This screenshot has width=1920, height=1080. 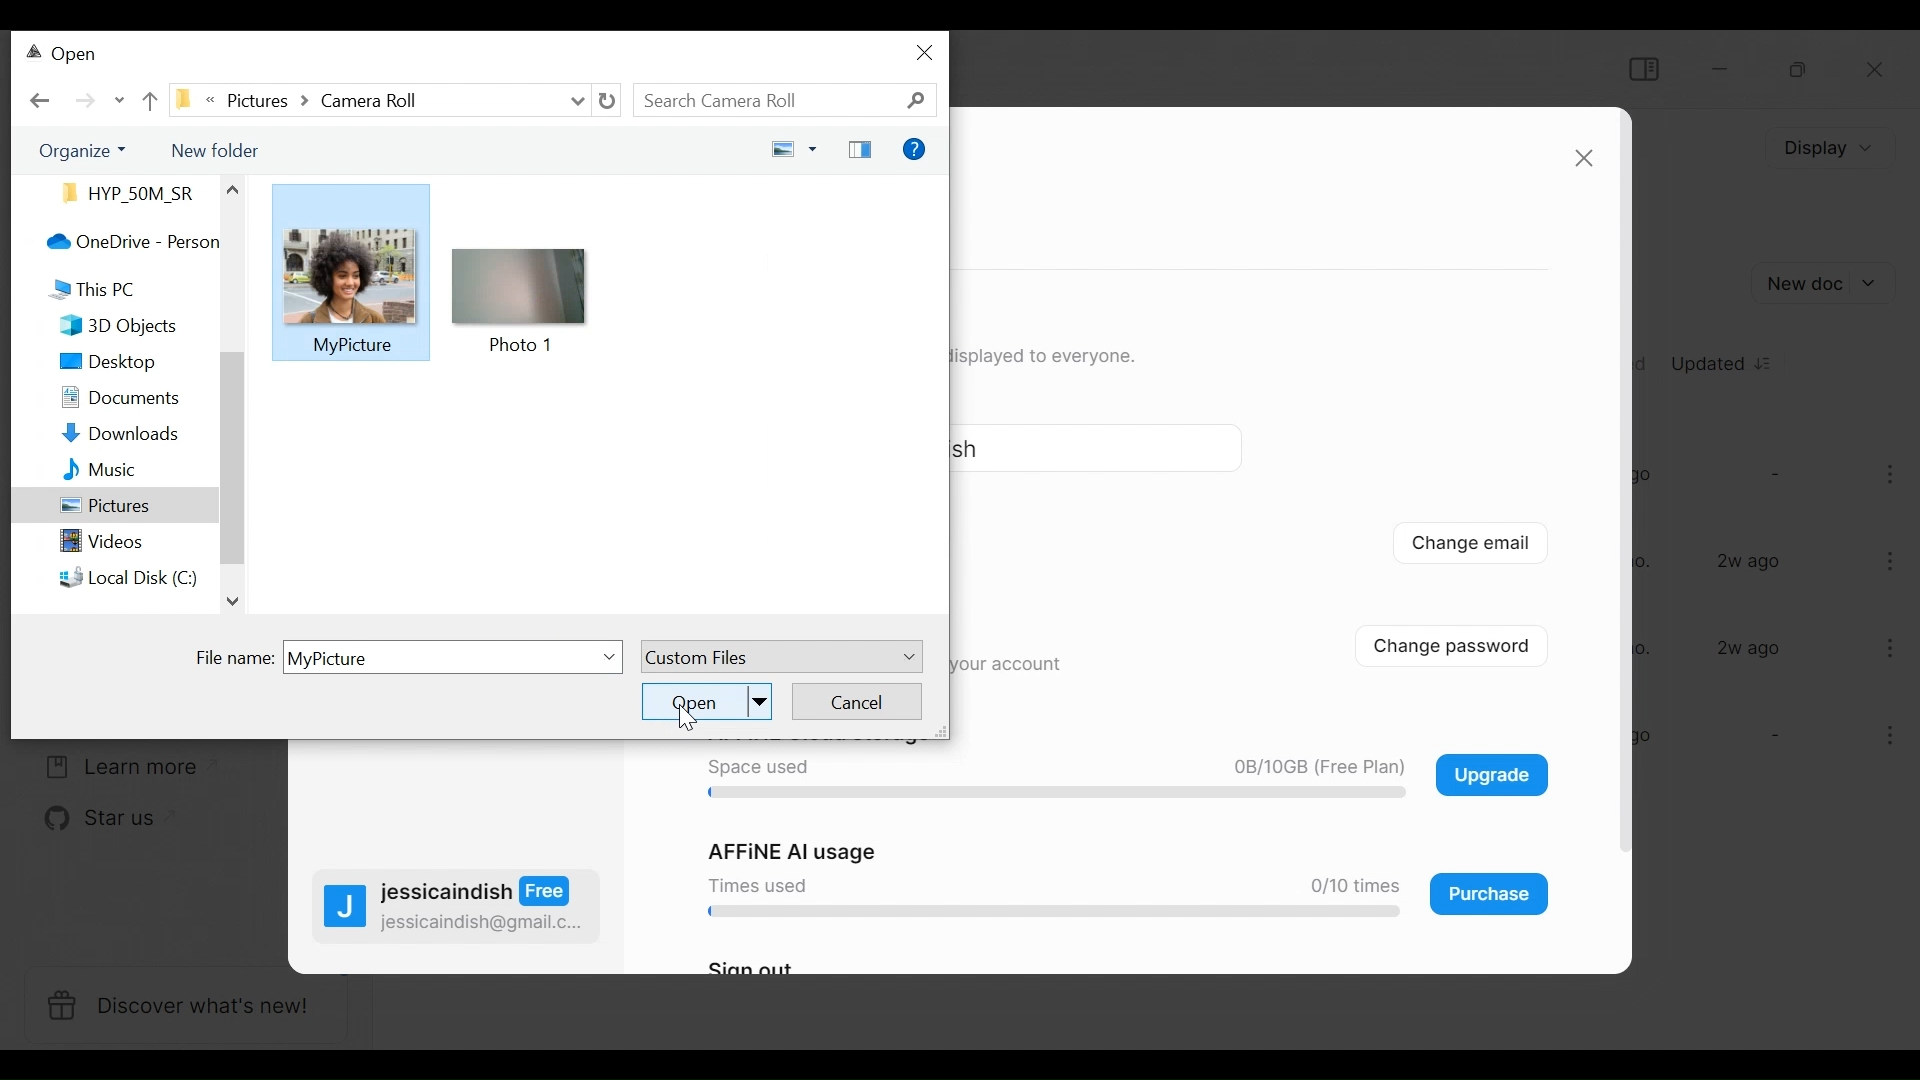 I want to click on Open, so click(x=64, y=56).